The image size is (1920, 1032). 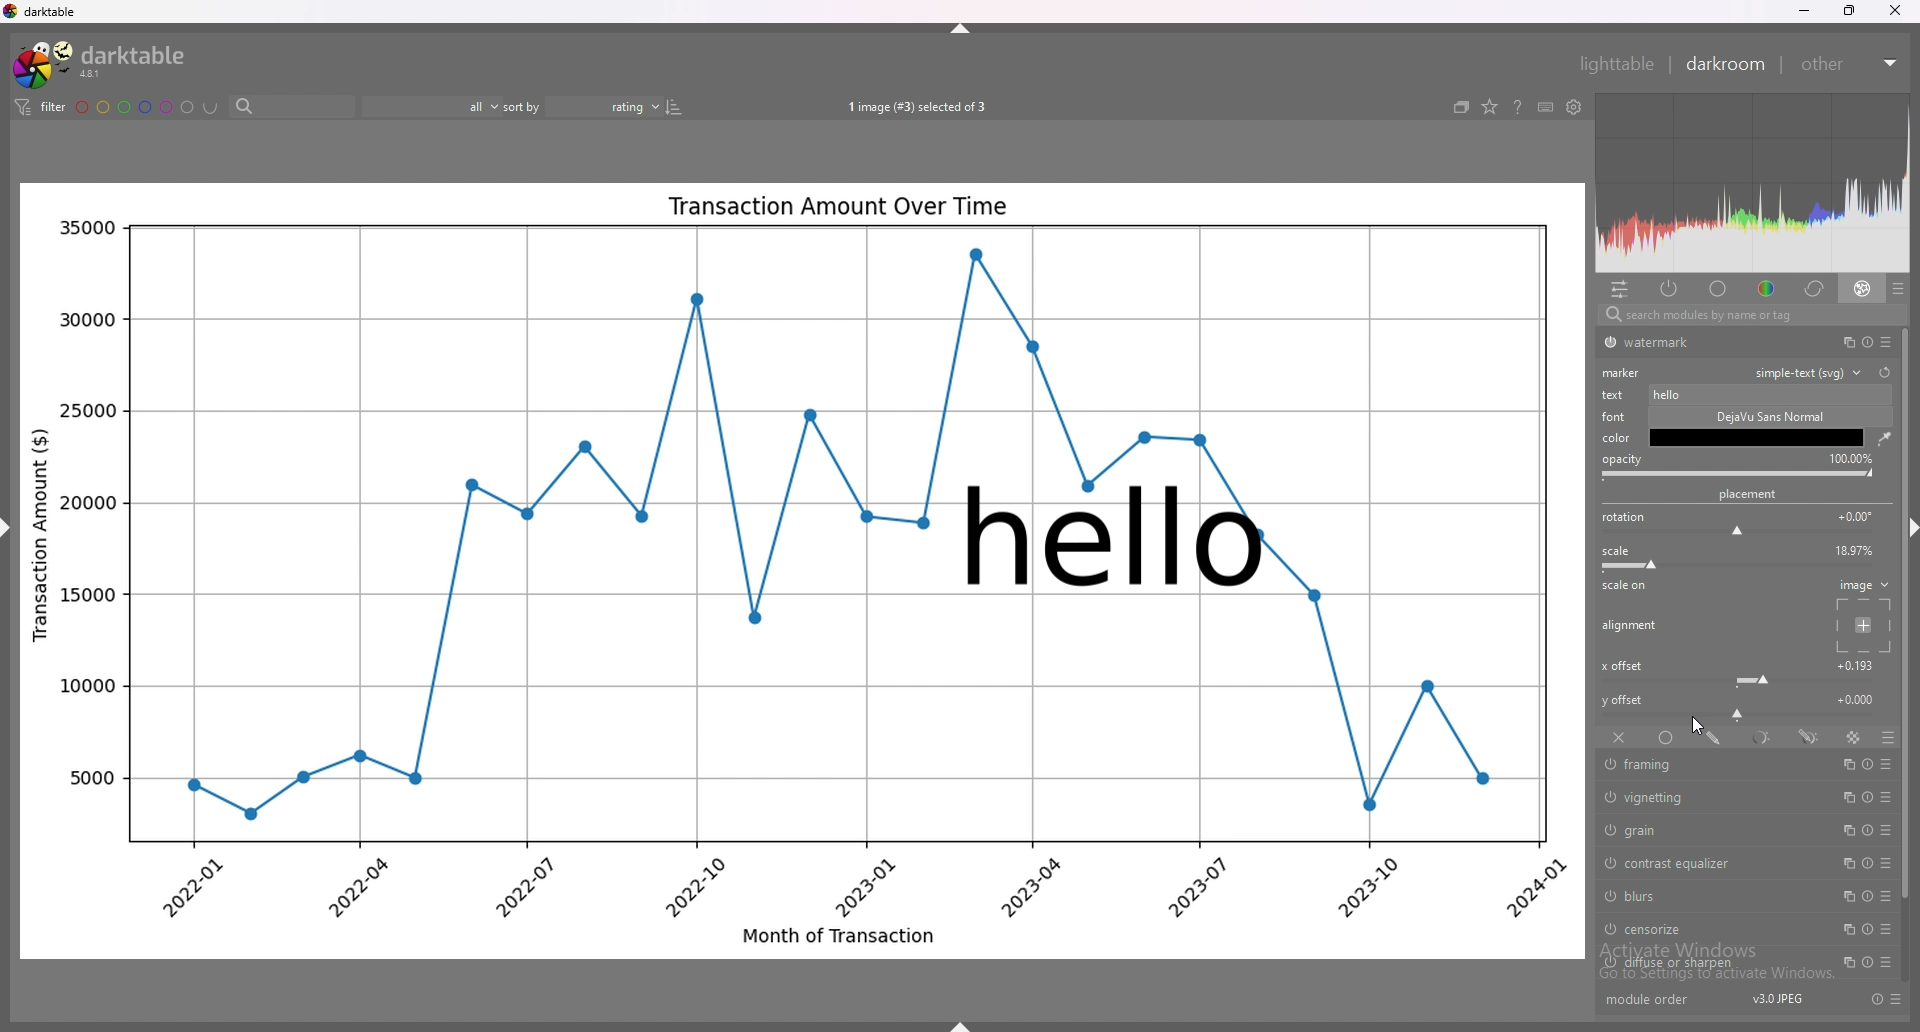 I want to click on x offset, so click(x=1621, y=666).